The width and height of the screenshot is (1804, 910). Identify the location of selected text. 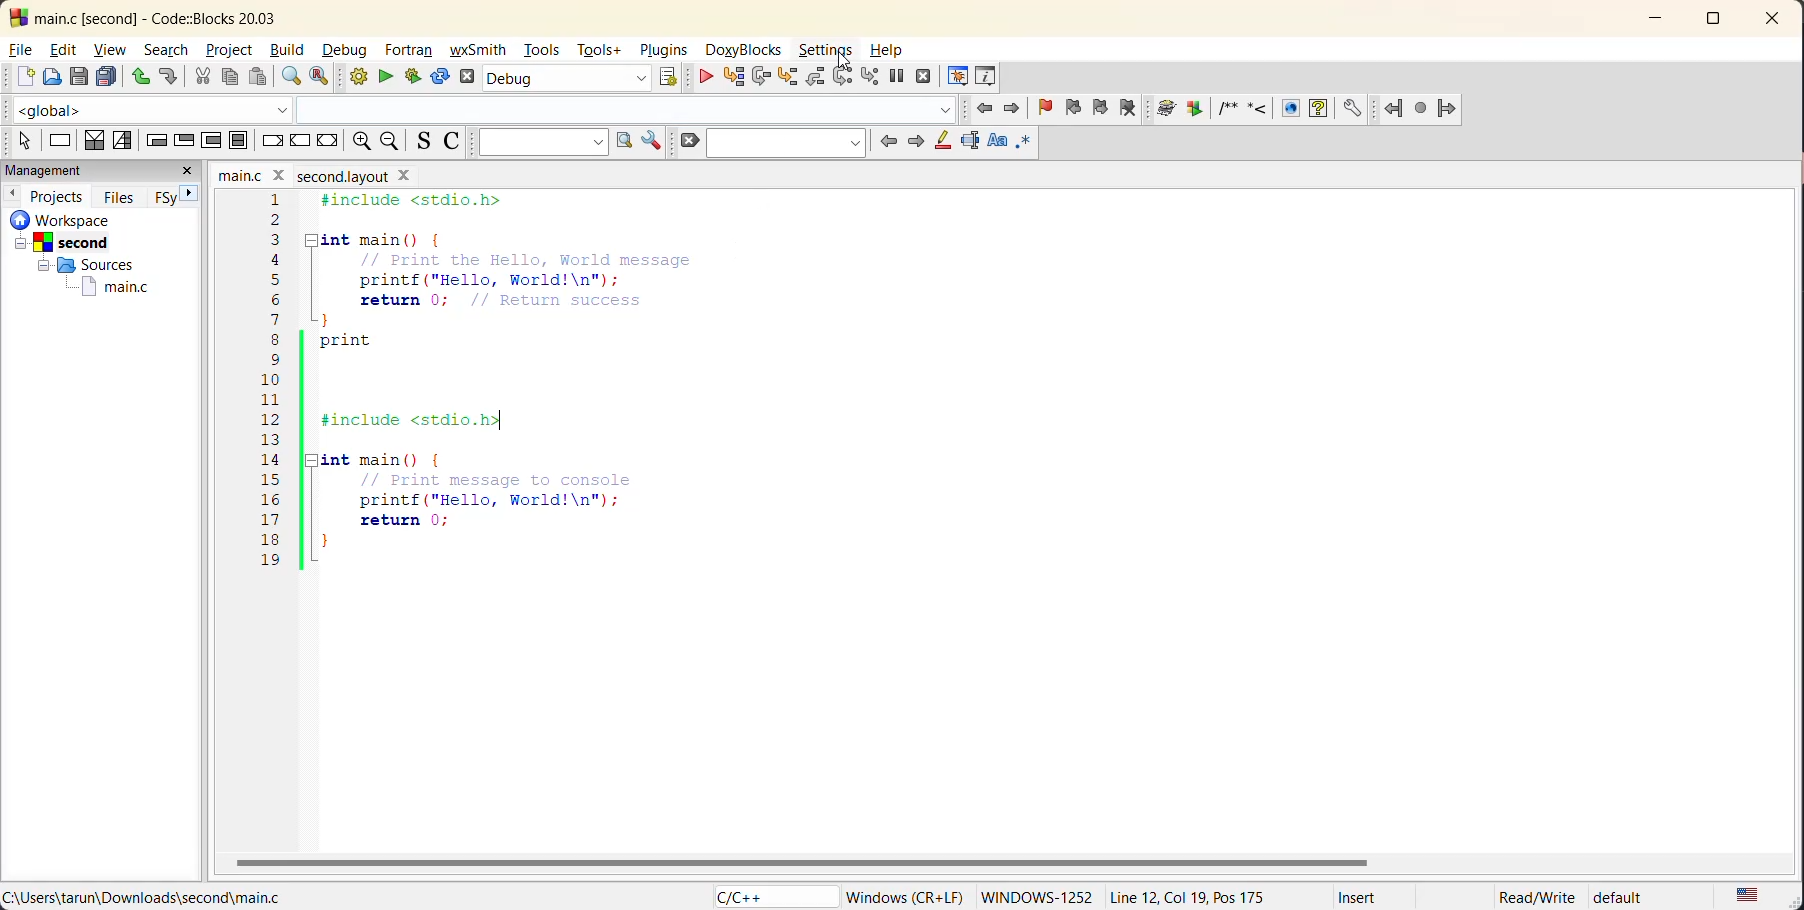
(968, 140).